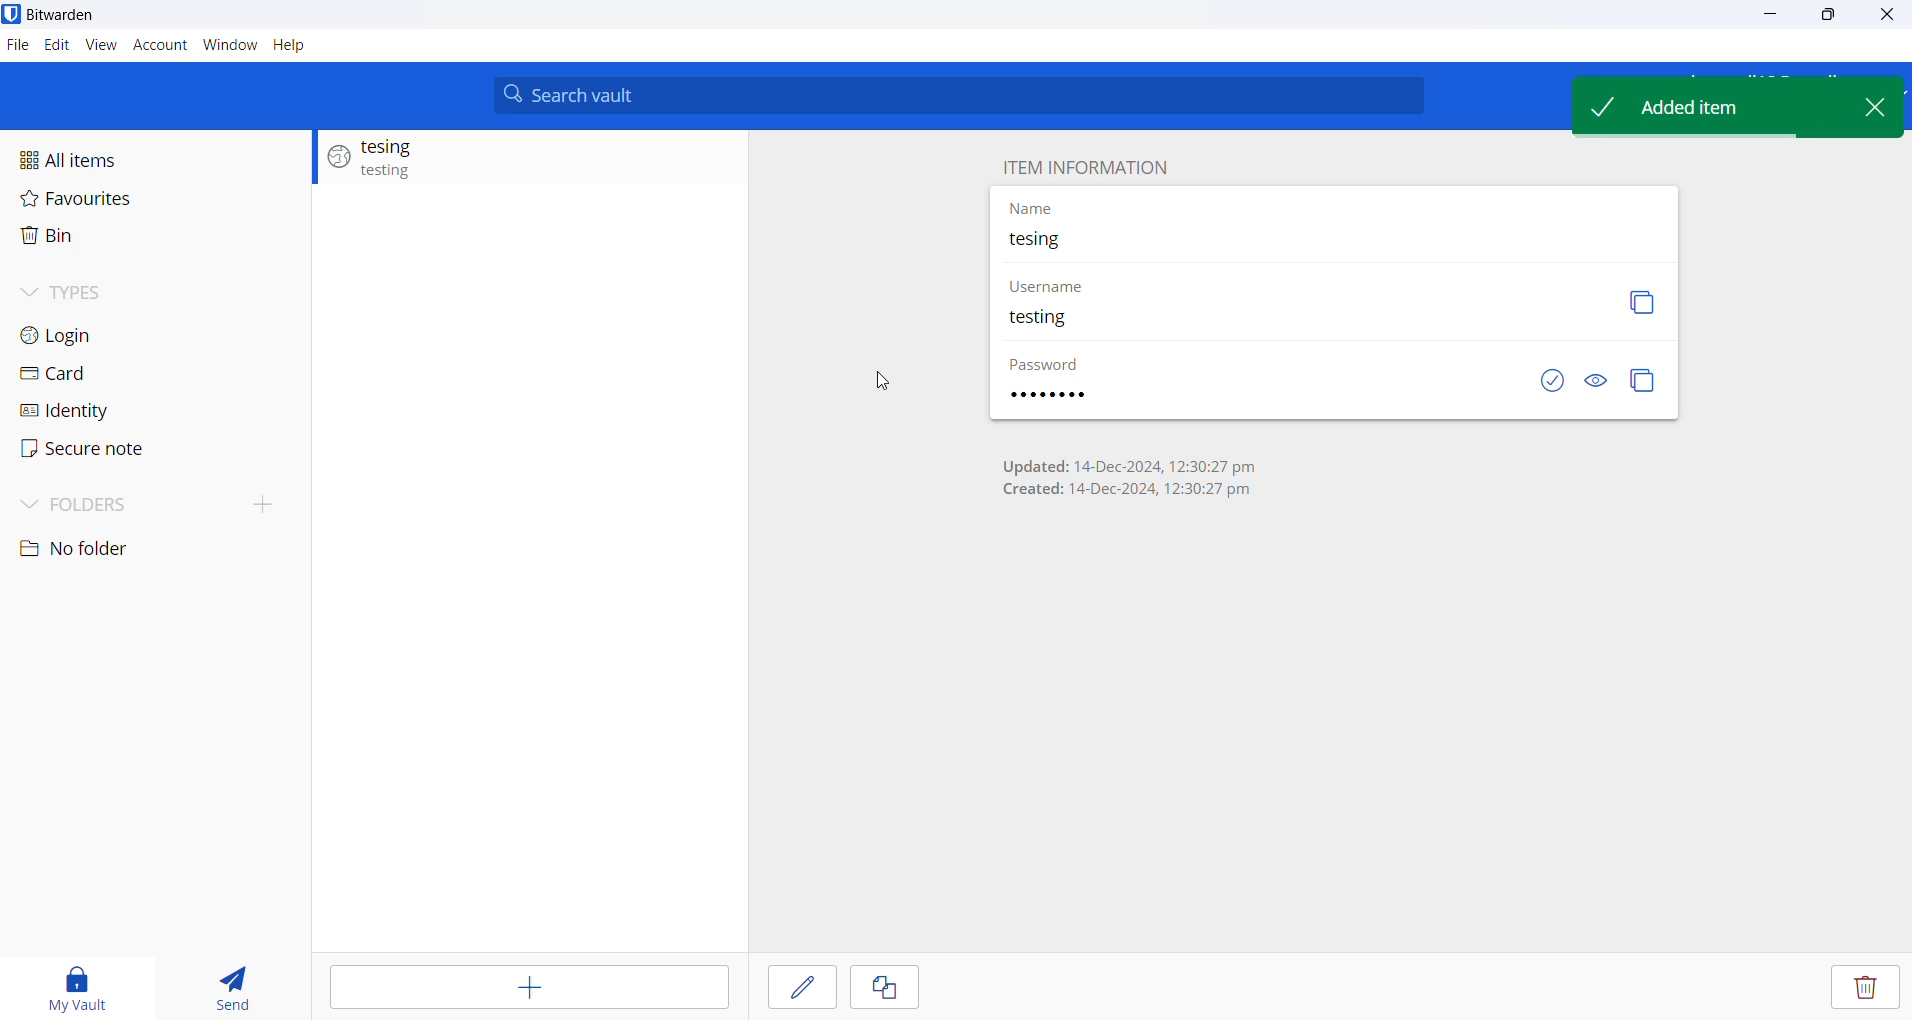 This screenshot has width=1912, height=1020. What do you see at coordinates (119, 549) in the screenshot?
I see `no folder` at bounding box center [119, 549].